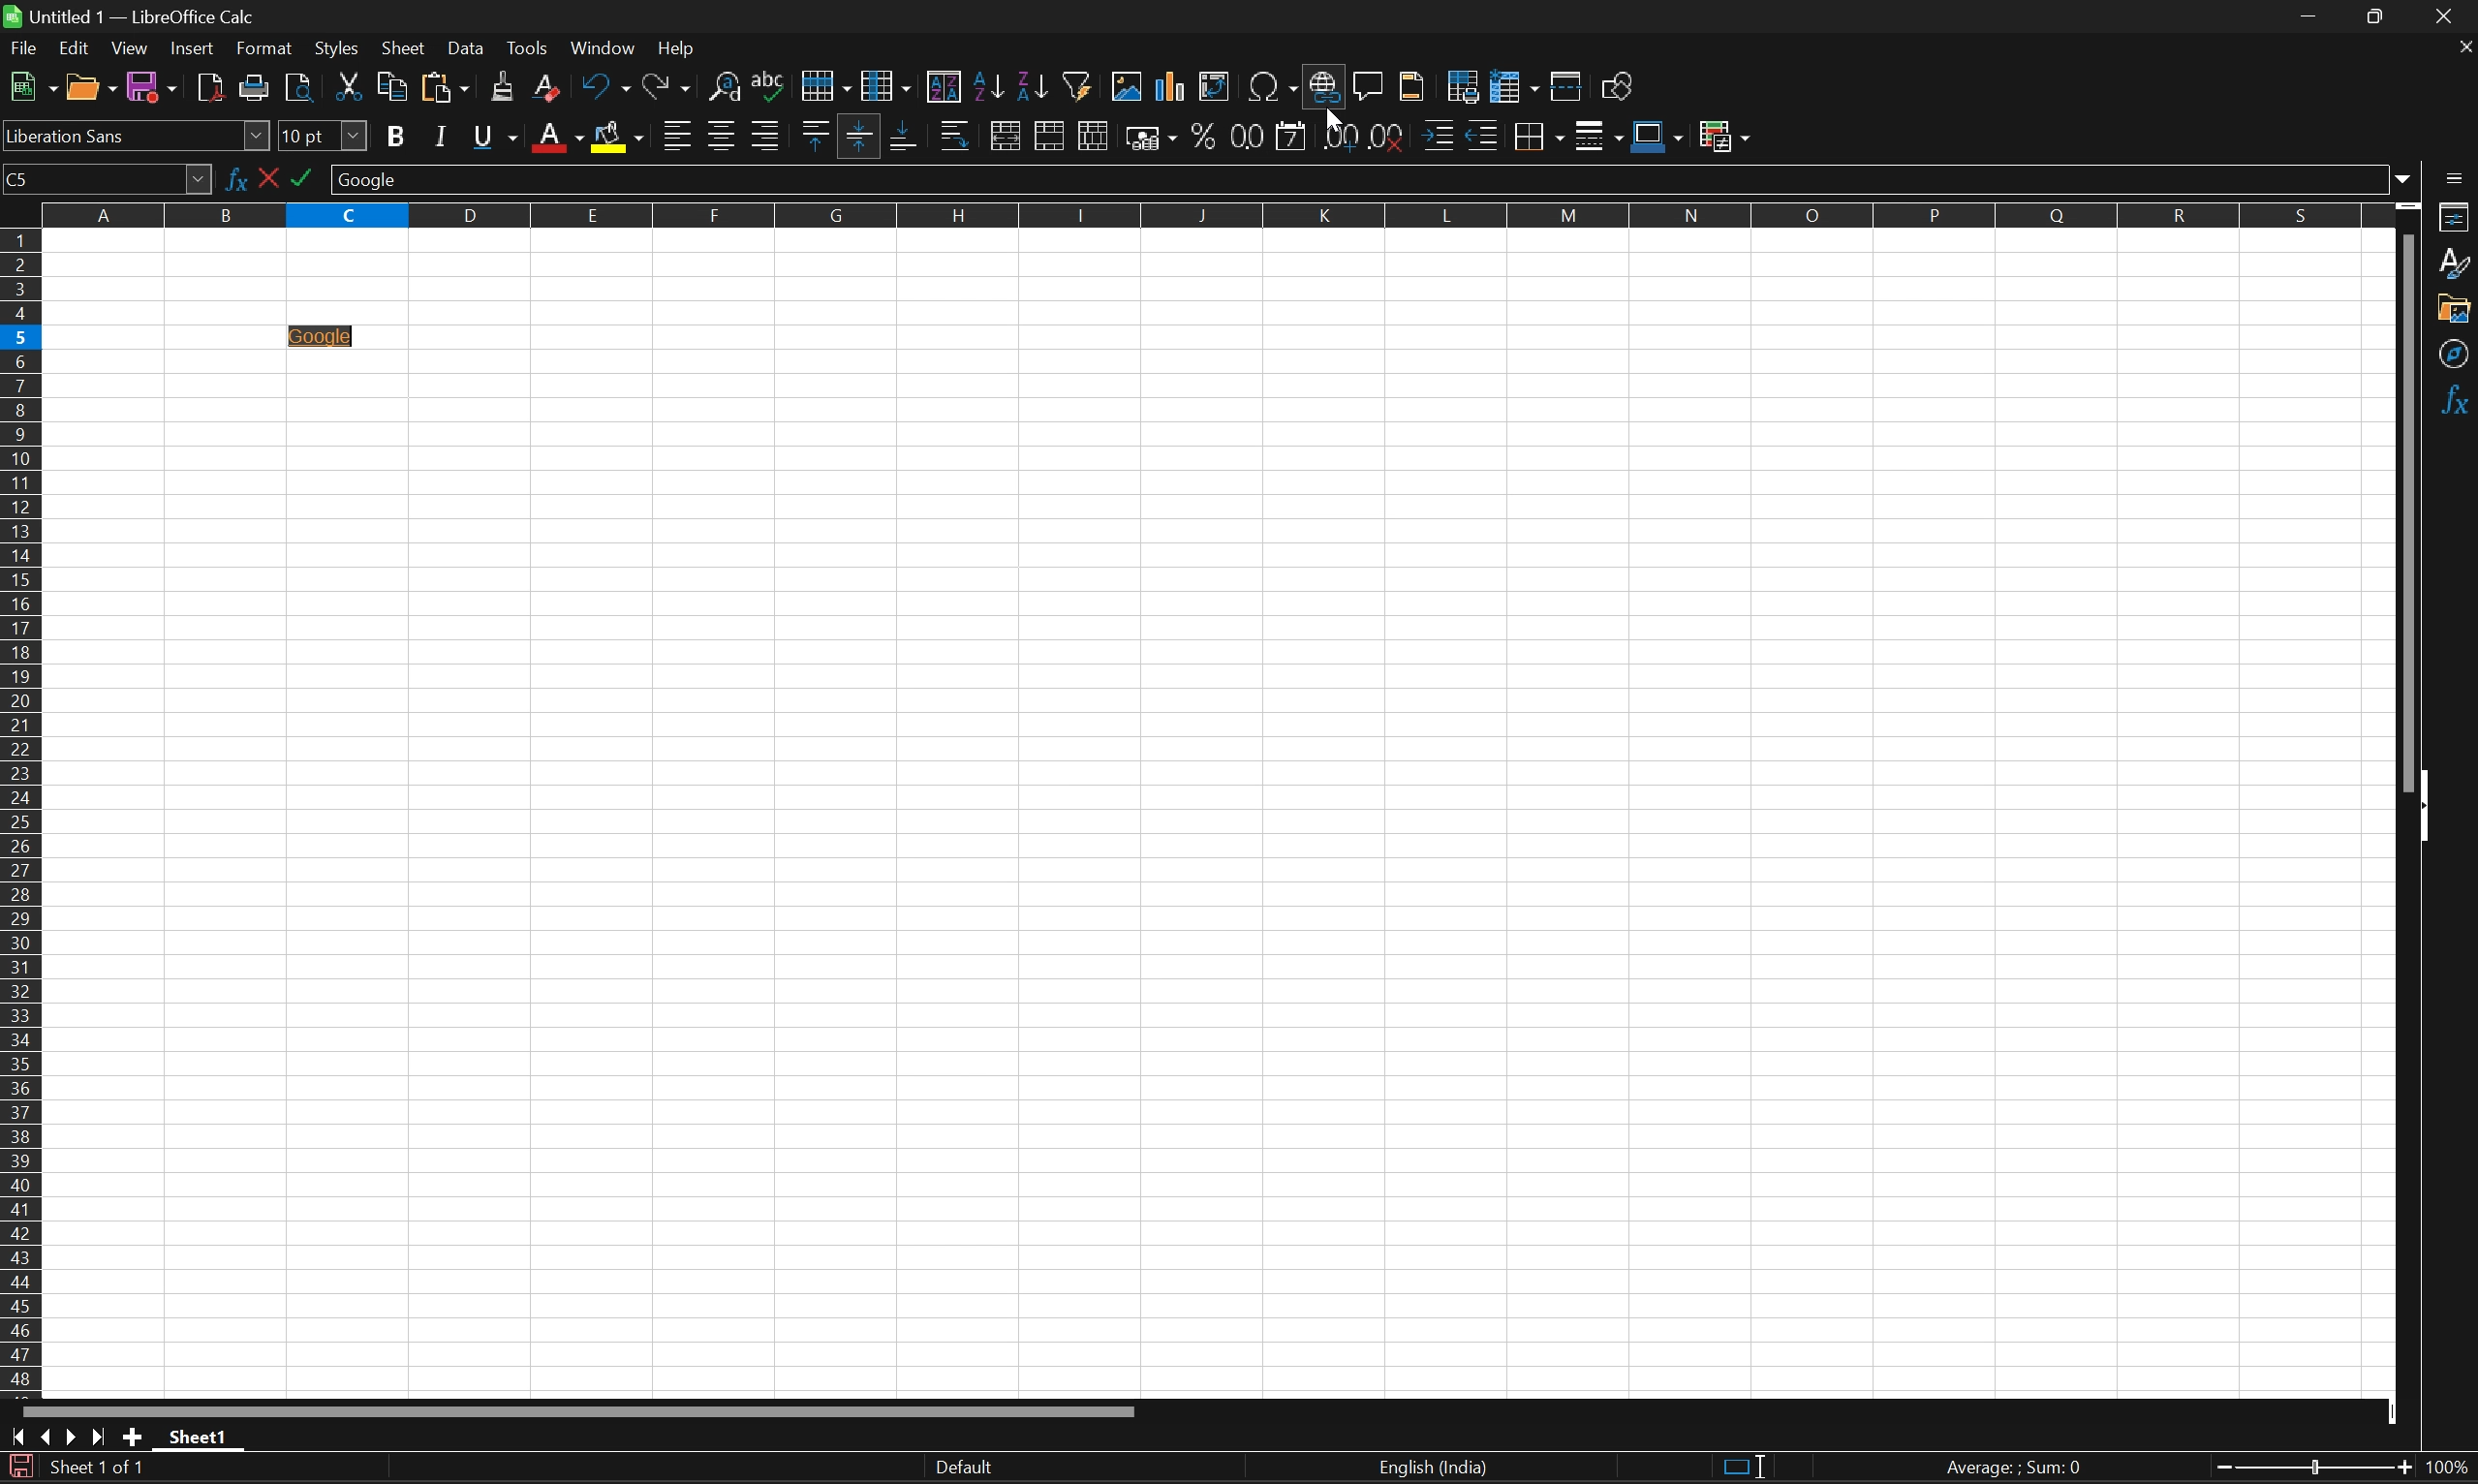 This screenshot has height=1484, width=2478. What do you see at coordinates (602, 48) in the screenshot?
I see `Windows` at bounding box center [602, 48].